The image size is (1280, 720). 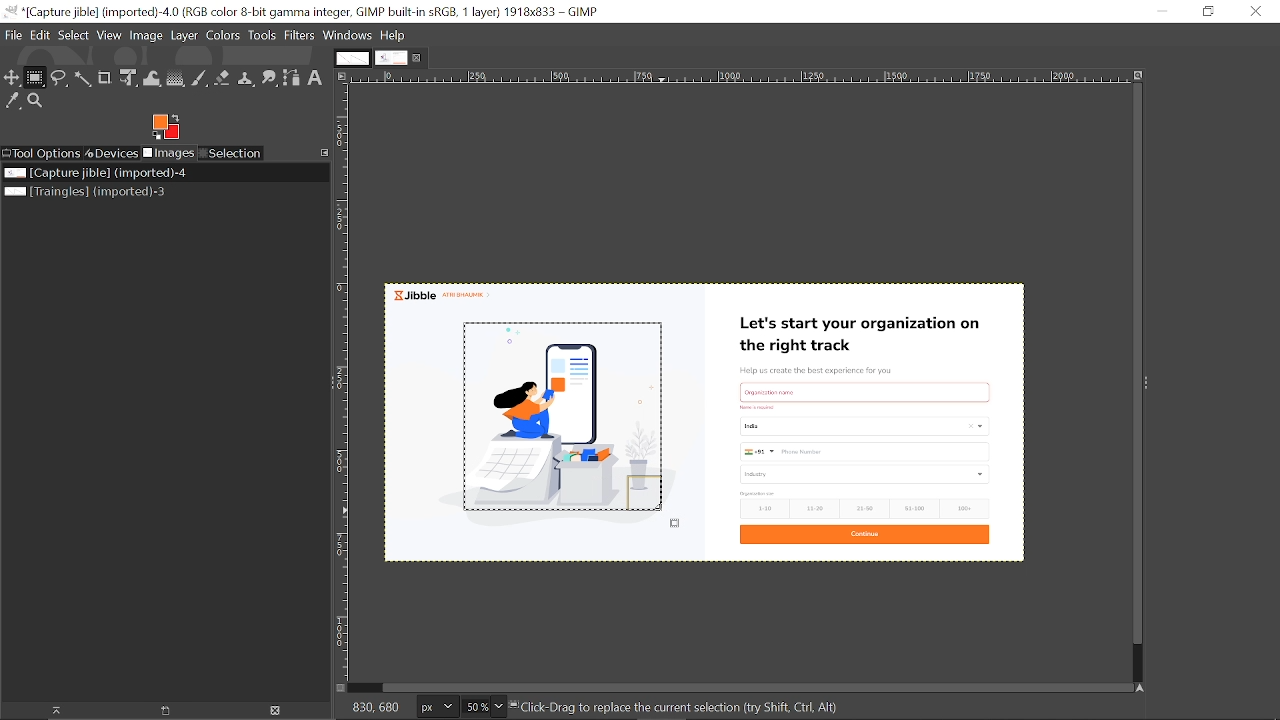 What do you see at coordinates (223, 77) in the screenshot?
I see `Eraser tool` at bounding box center [223, 77].